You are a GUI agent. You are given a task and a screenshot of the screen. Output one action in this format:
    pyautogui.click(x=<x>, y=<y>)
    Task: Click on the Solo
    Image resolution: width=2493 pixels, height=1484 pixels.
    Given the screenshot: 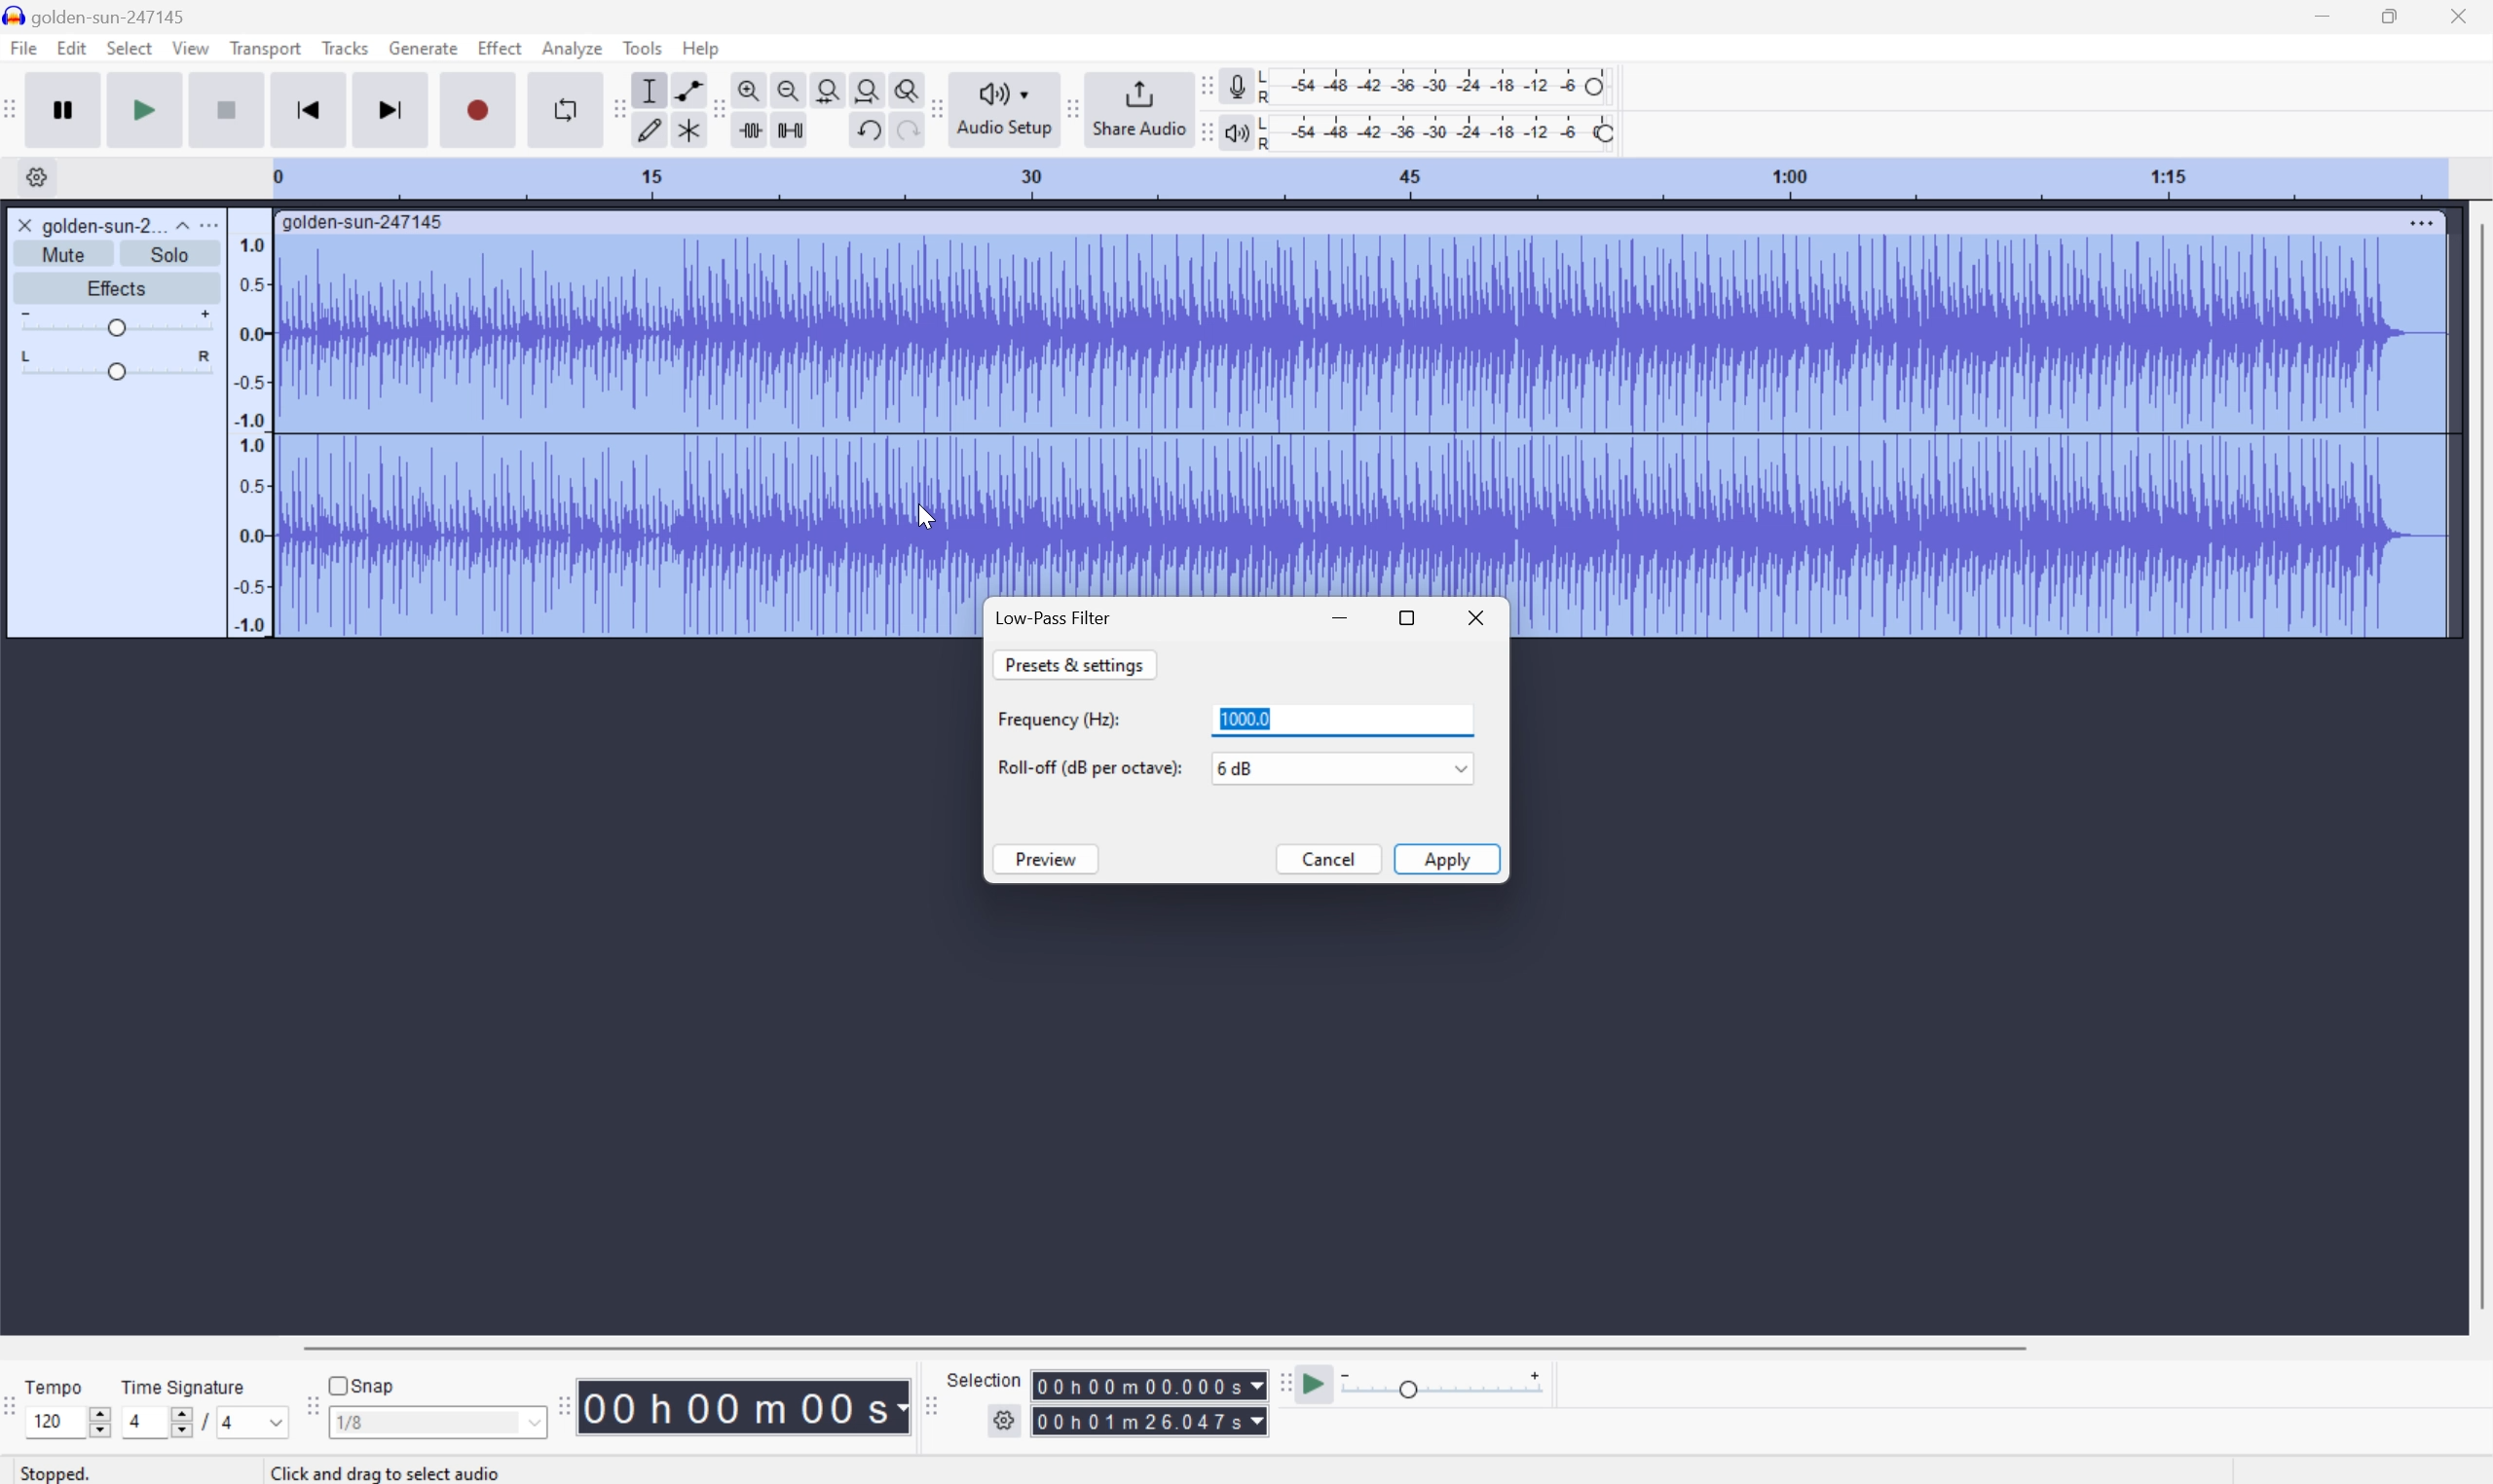 What is the action you would take?
    pyautogui.click(x=170, y=254)
    